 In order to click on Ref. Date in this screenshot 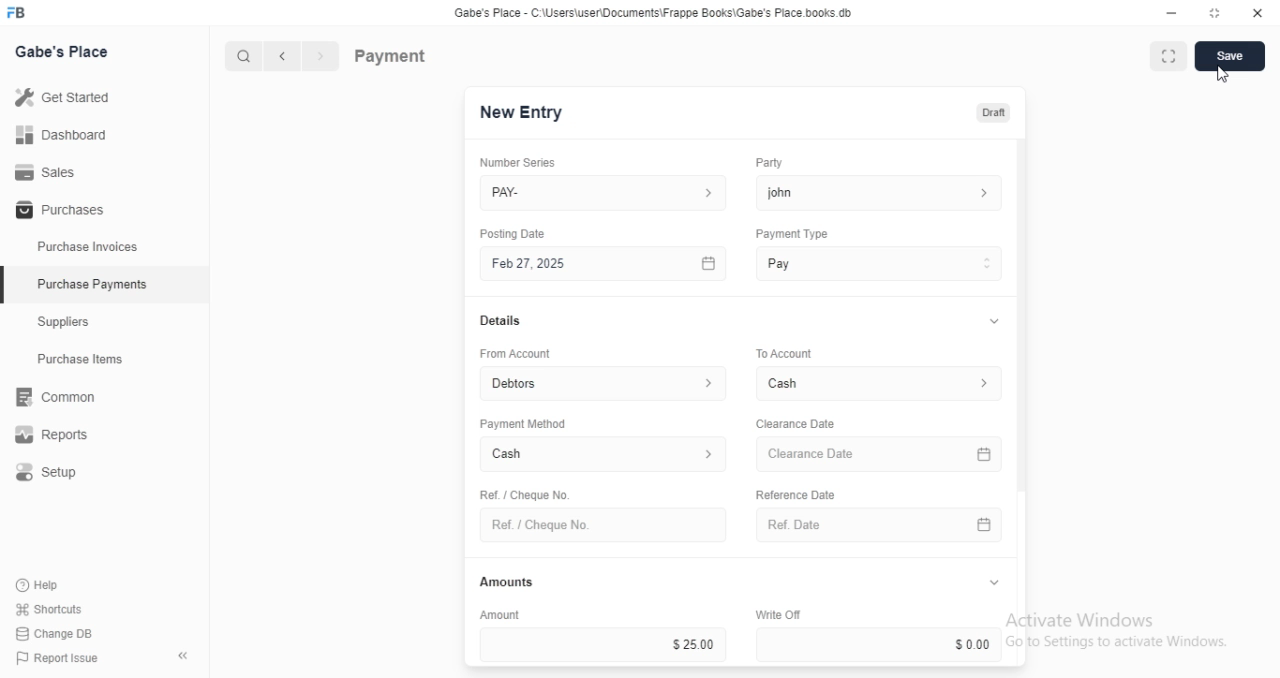, I will do `click(879, 525)`.